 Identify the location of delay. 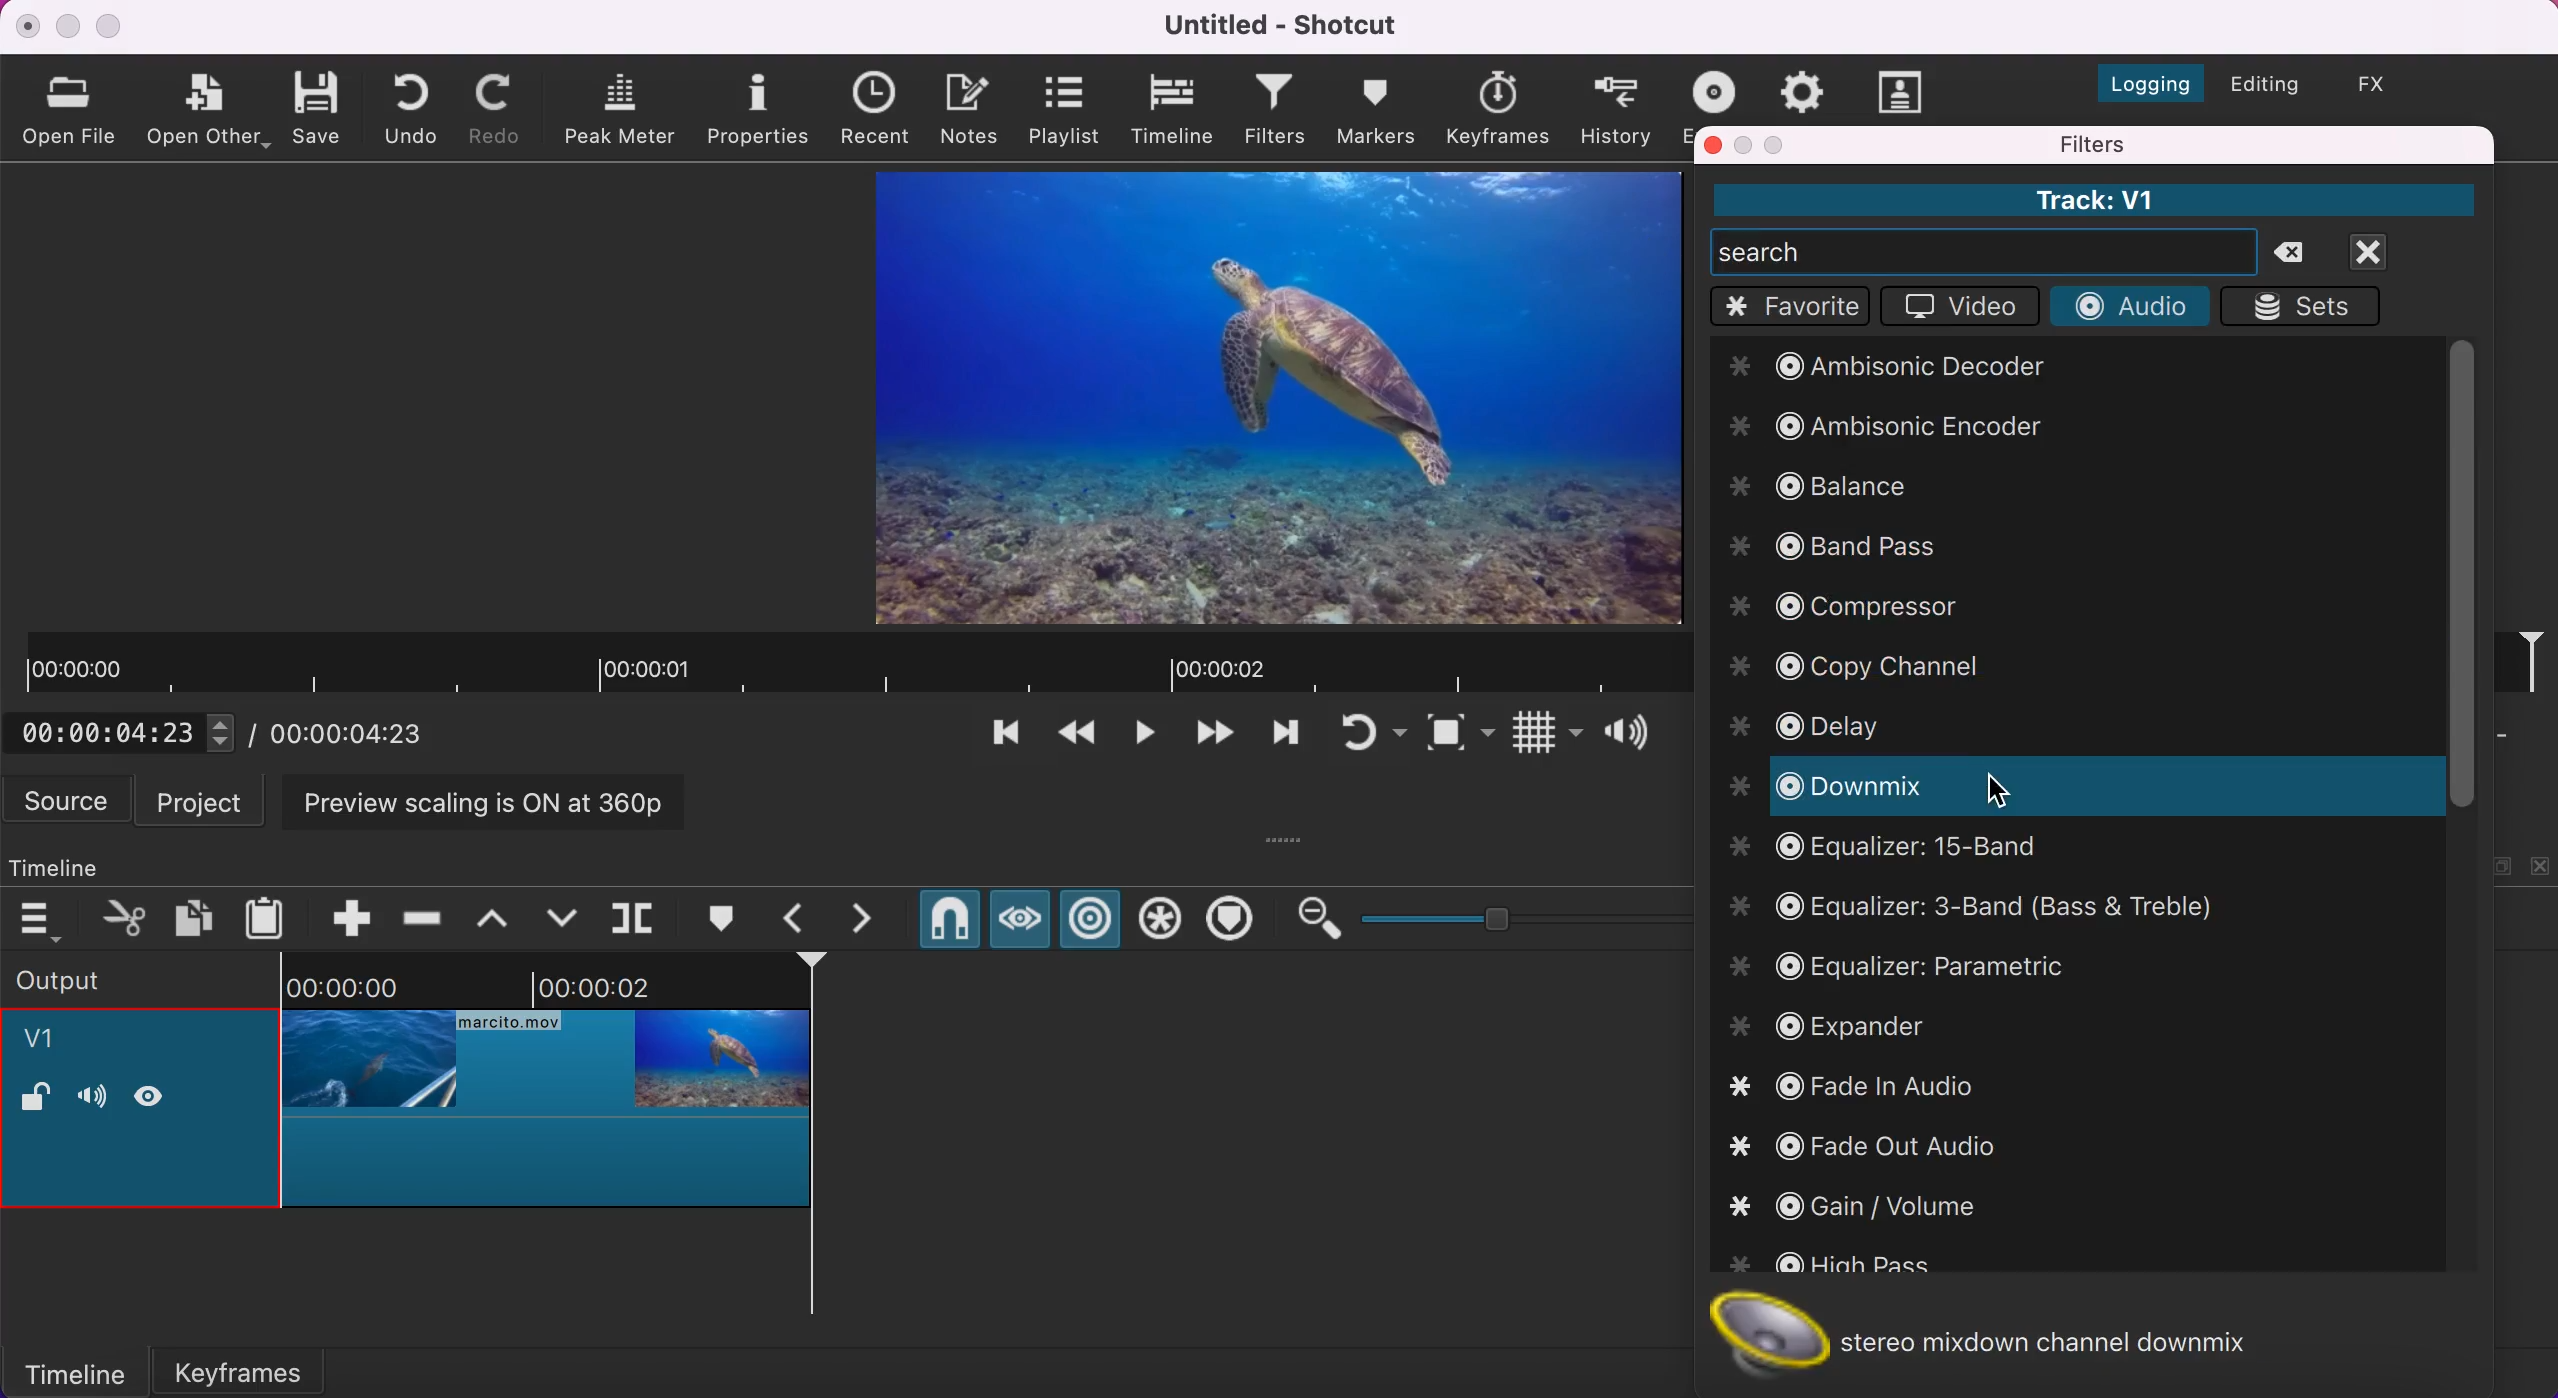
(1815, 725).